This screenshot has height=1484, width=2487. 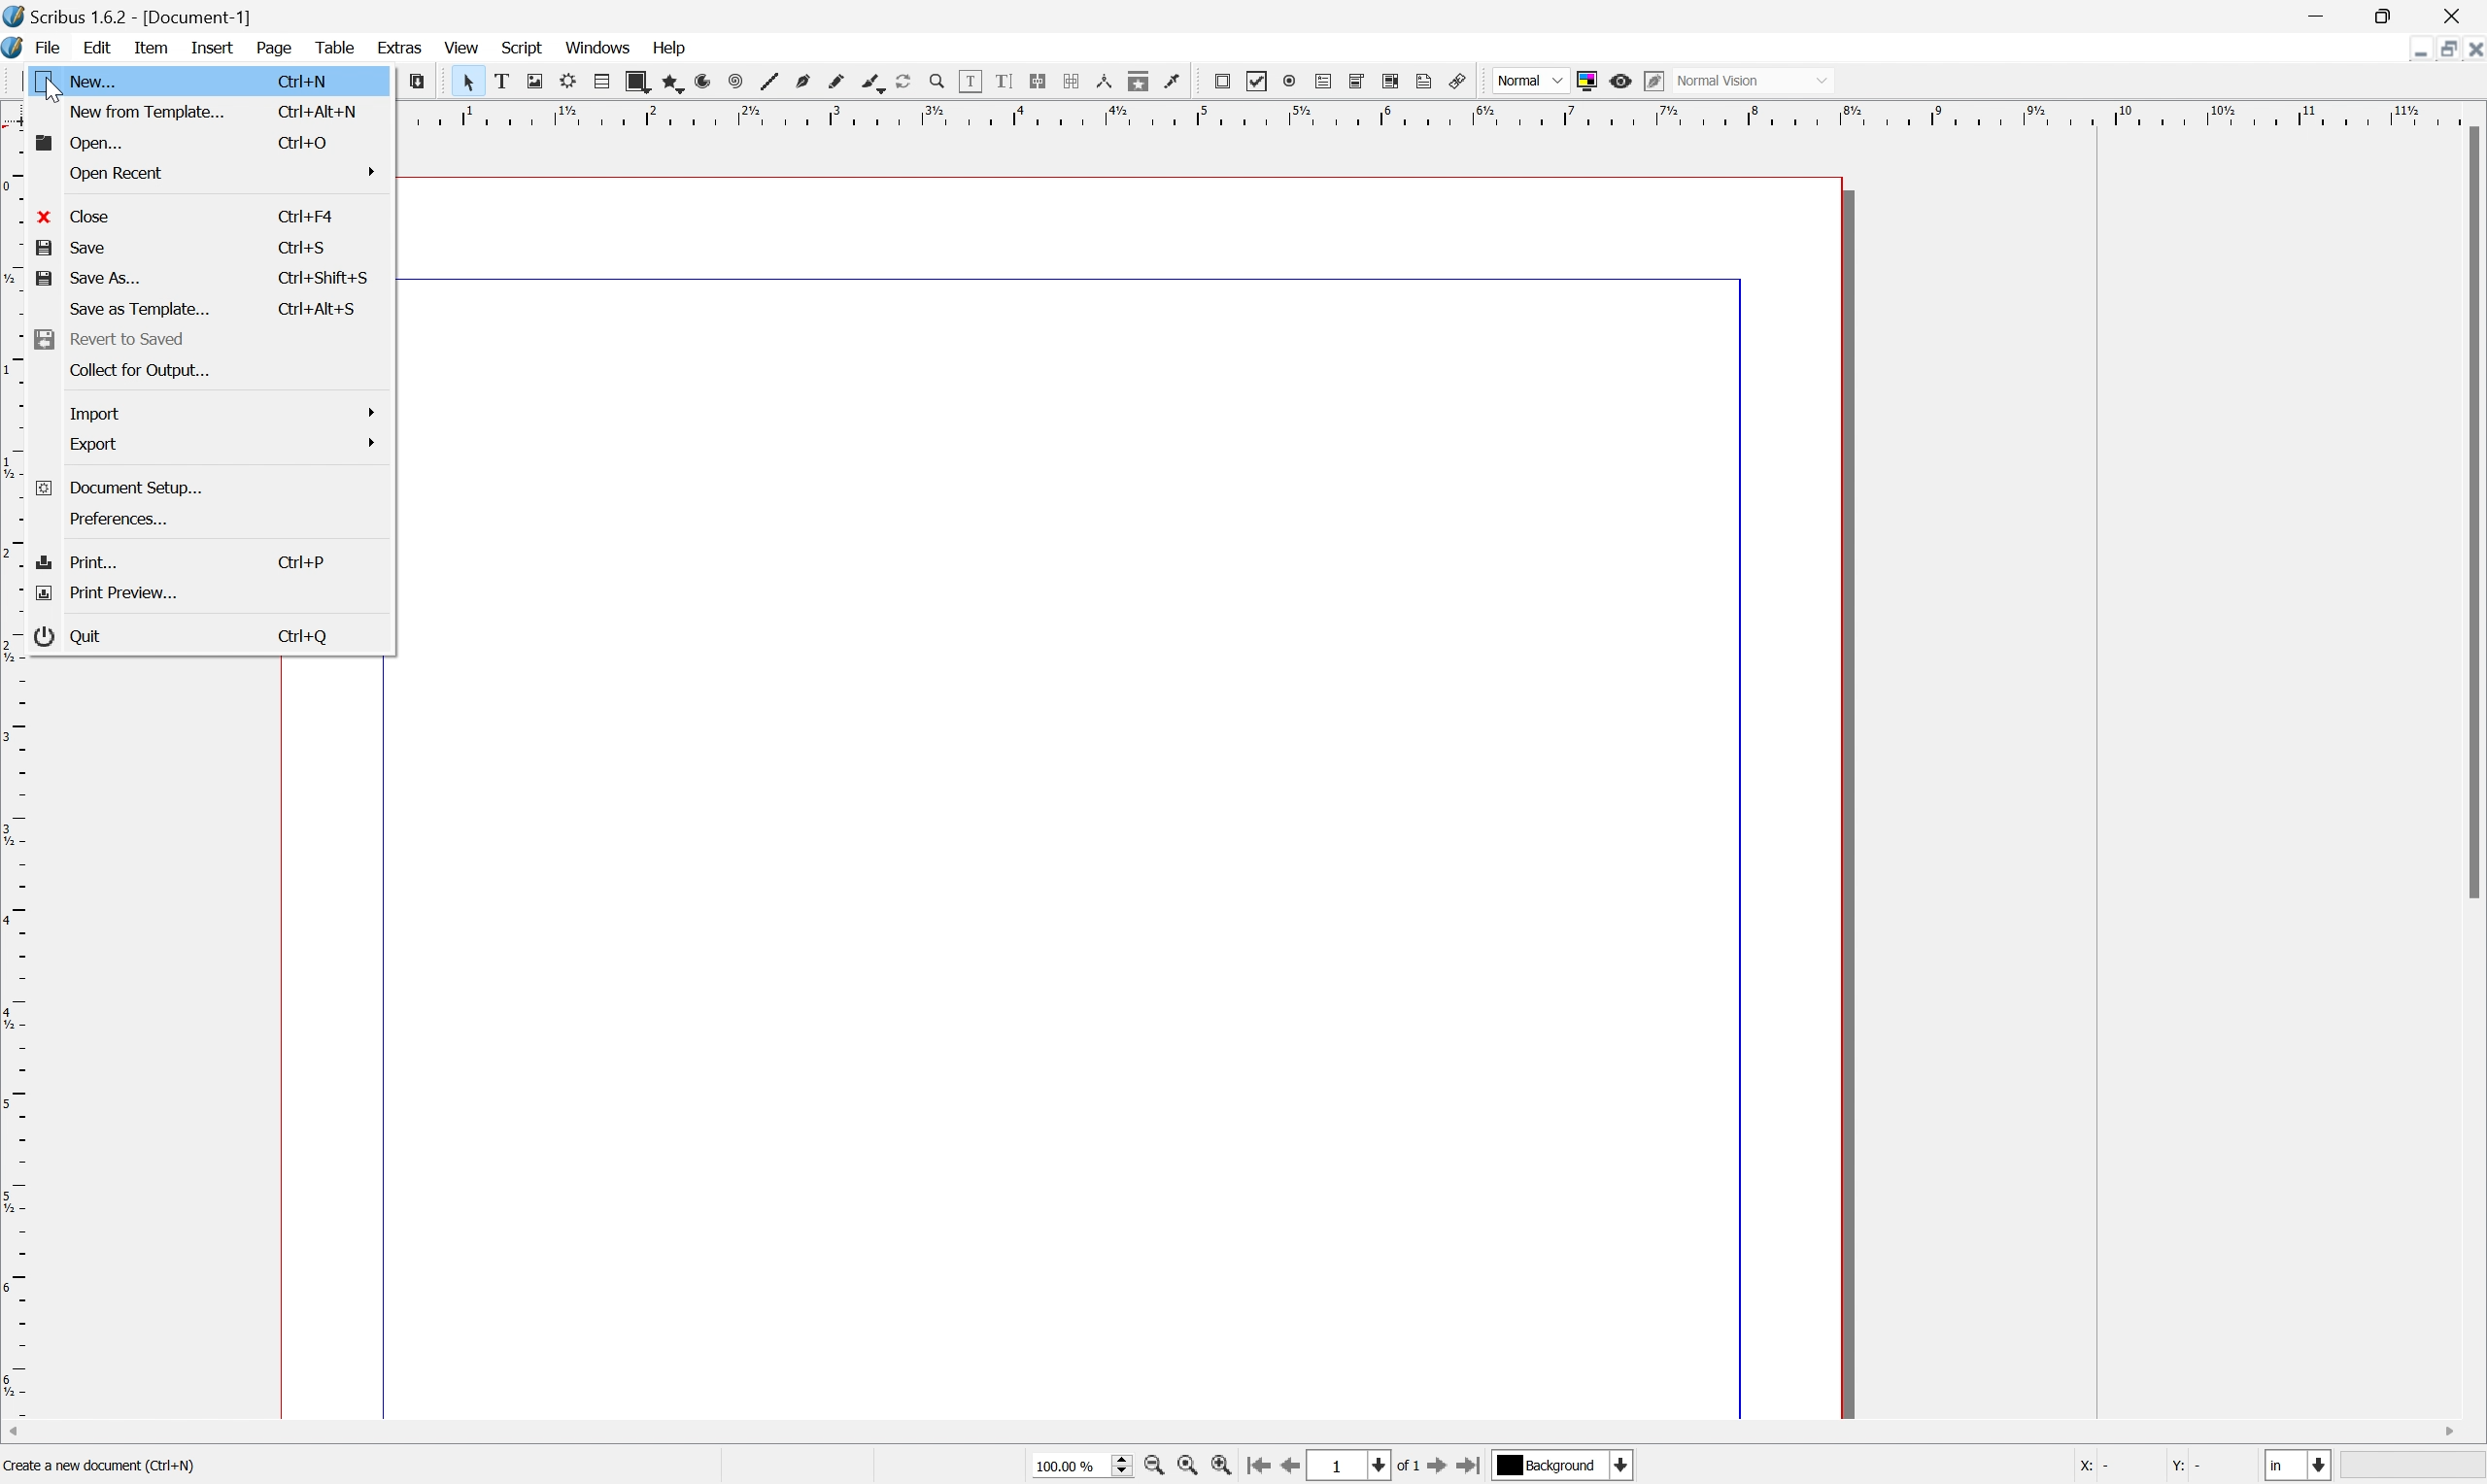 I want to click on save as template, so click(x=139, y=312).